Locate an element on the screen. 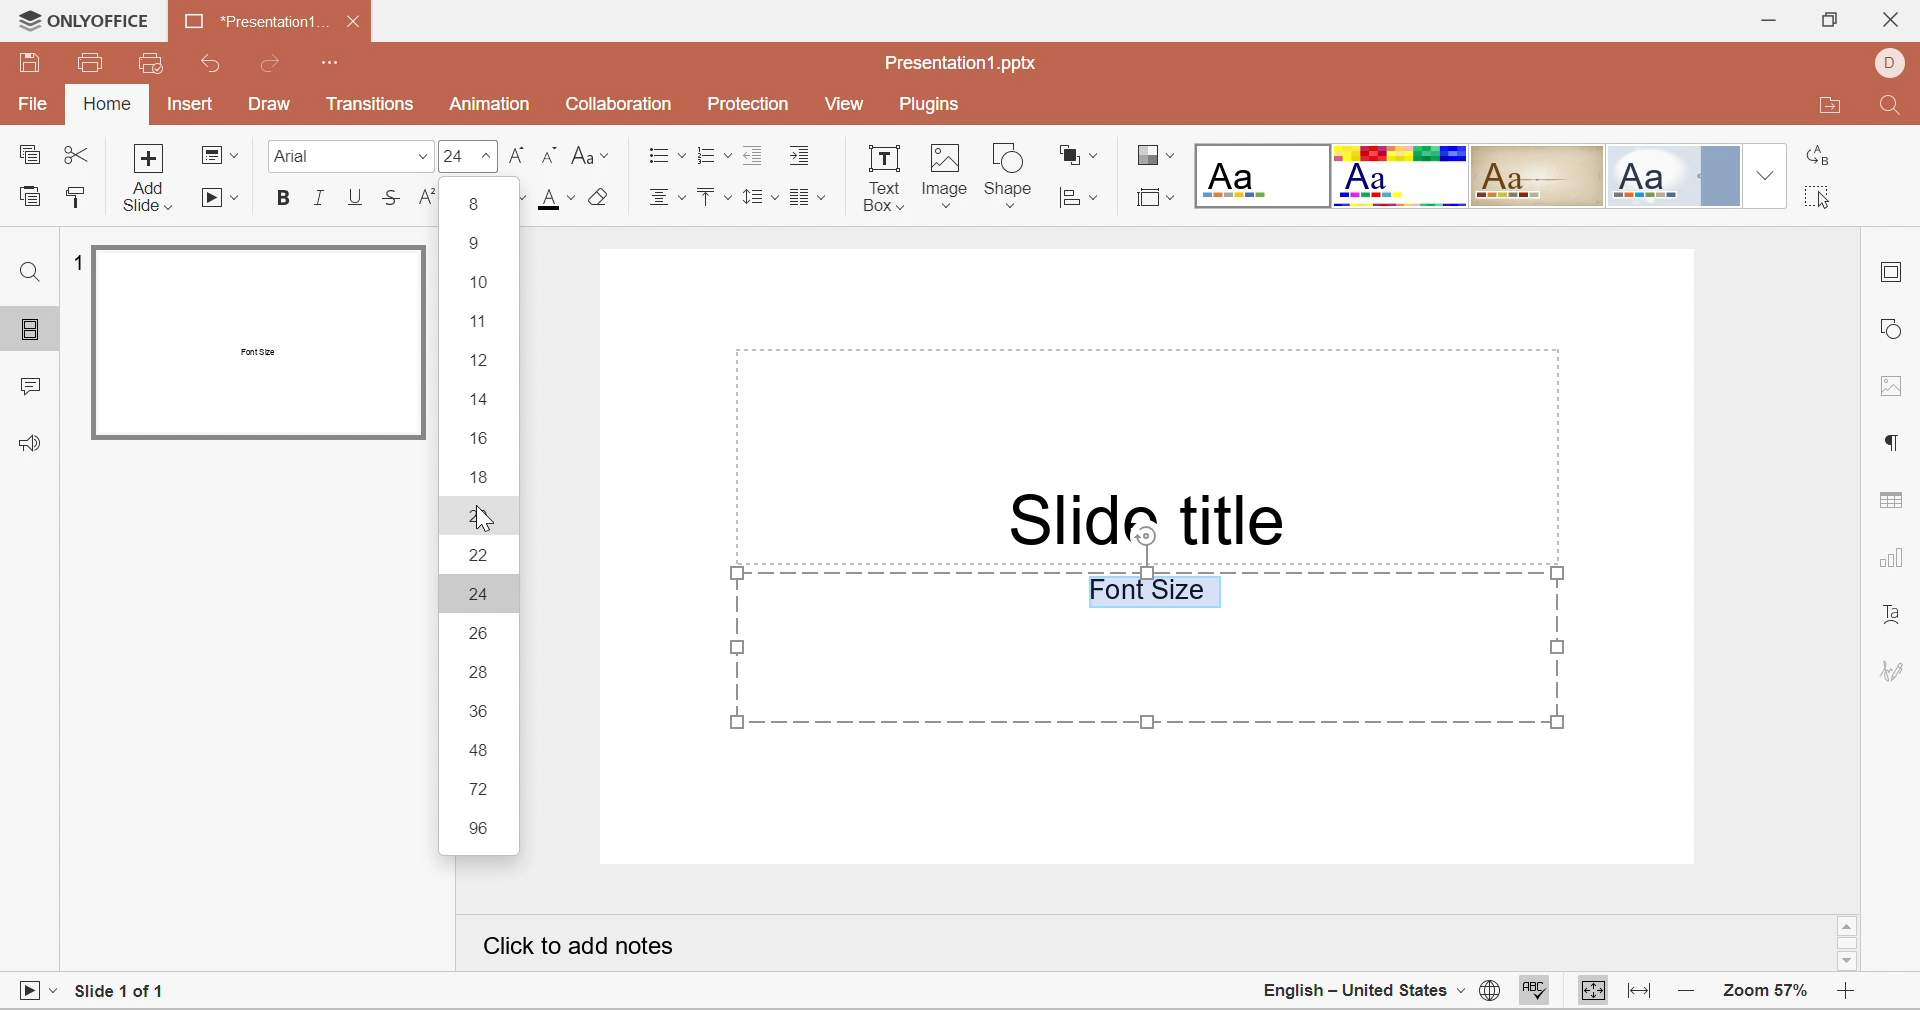  Start slideshow is located at coordinates (221, 201).